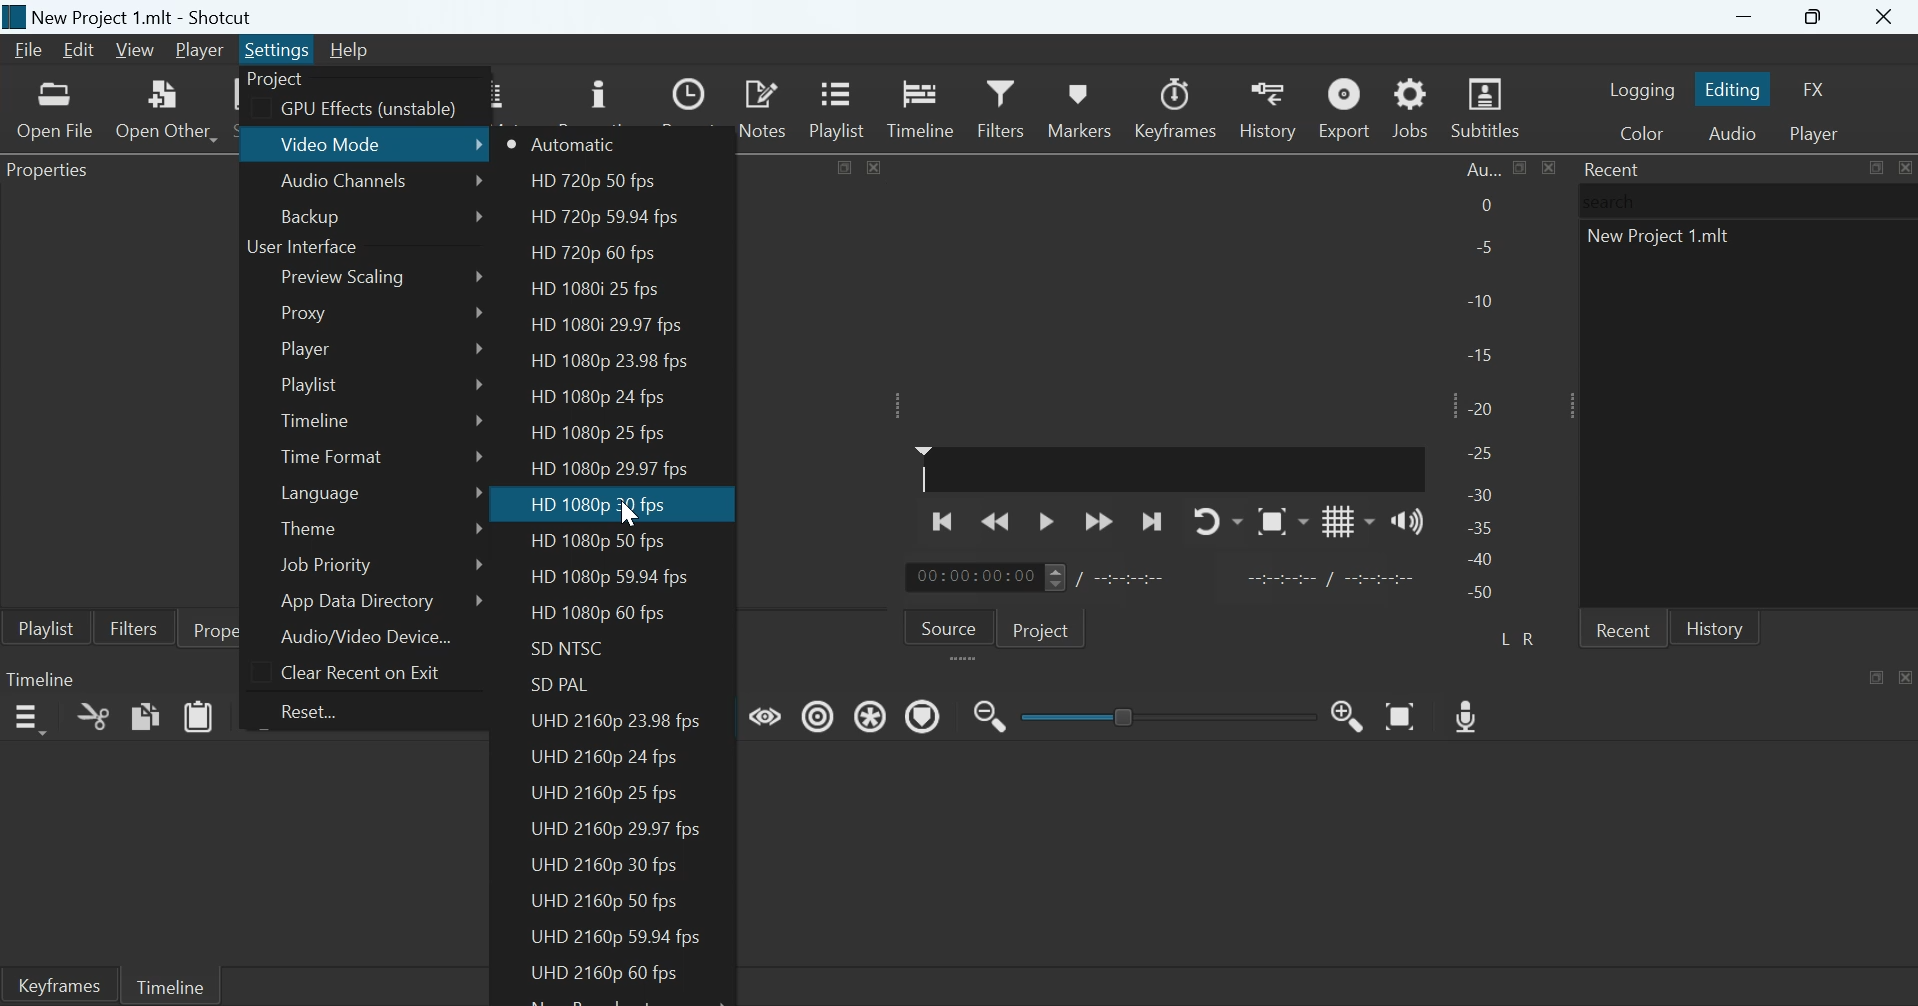 The image size is (1918, 1006). Describe the element at coordinates (1078, 107) in the screenshot. I see `Markers` at that location.